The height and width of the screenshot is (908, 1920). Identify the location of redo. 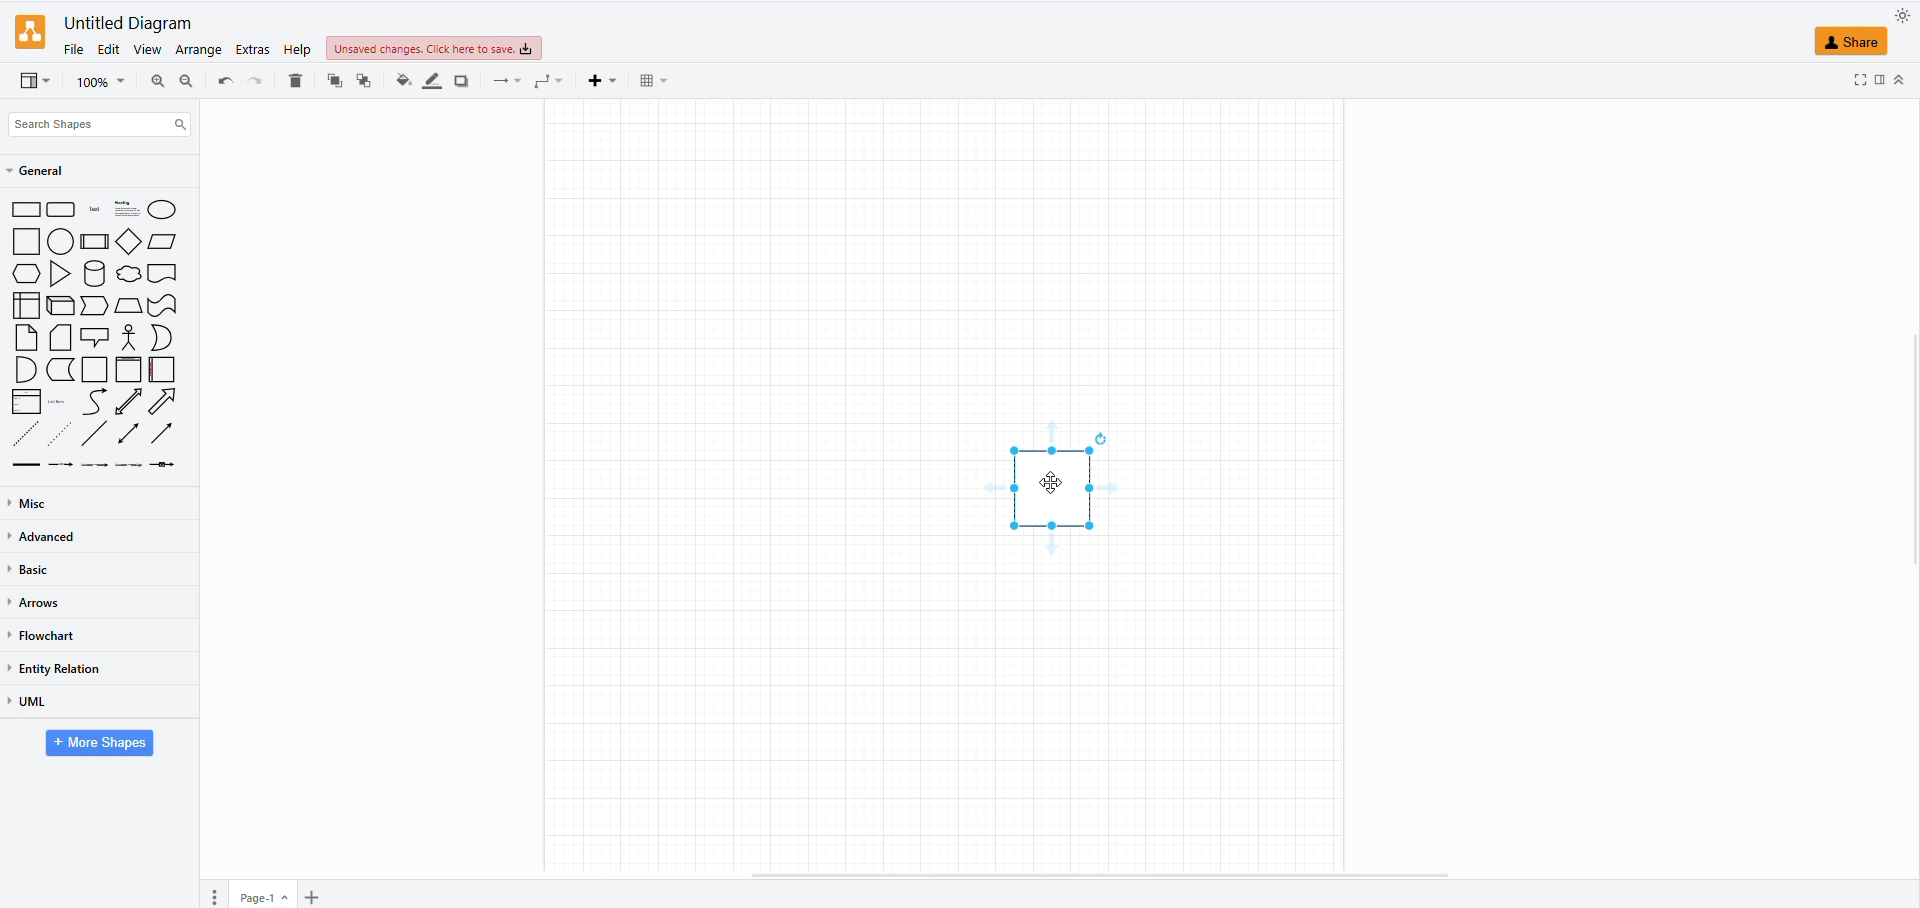
(221, 79).